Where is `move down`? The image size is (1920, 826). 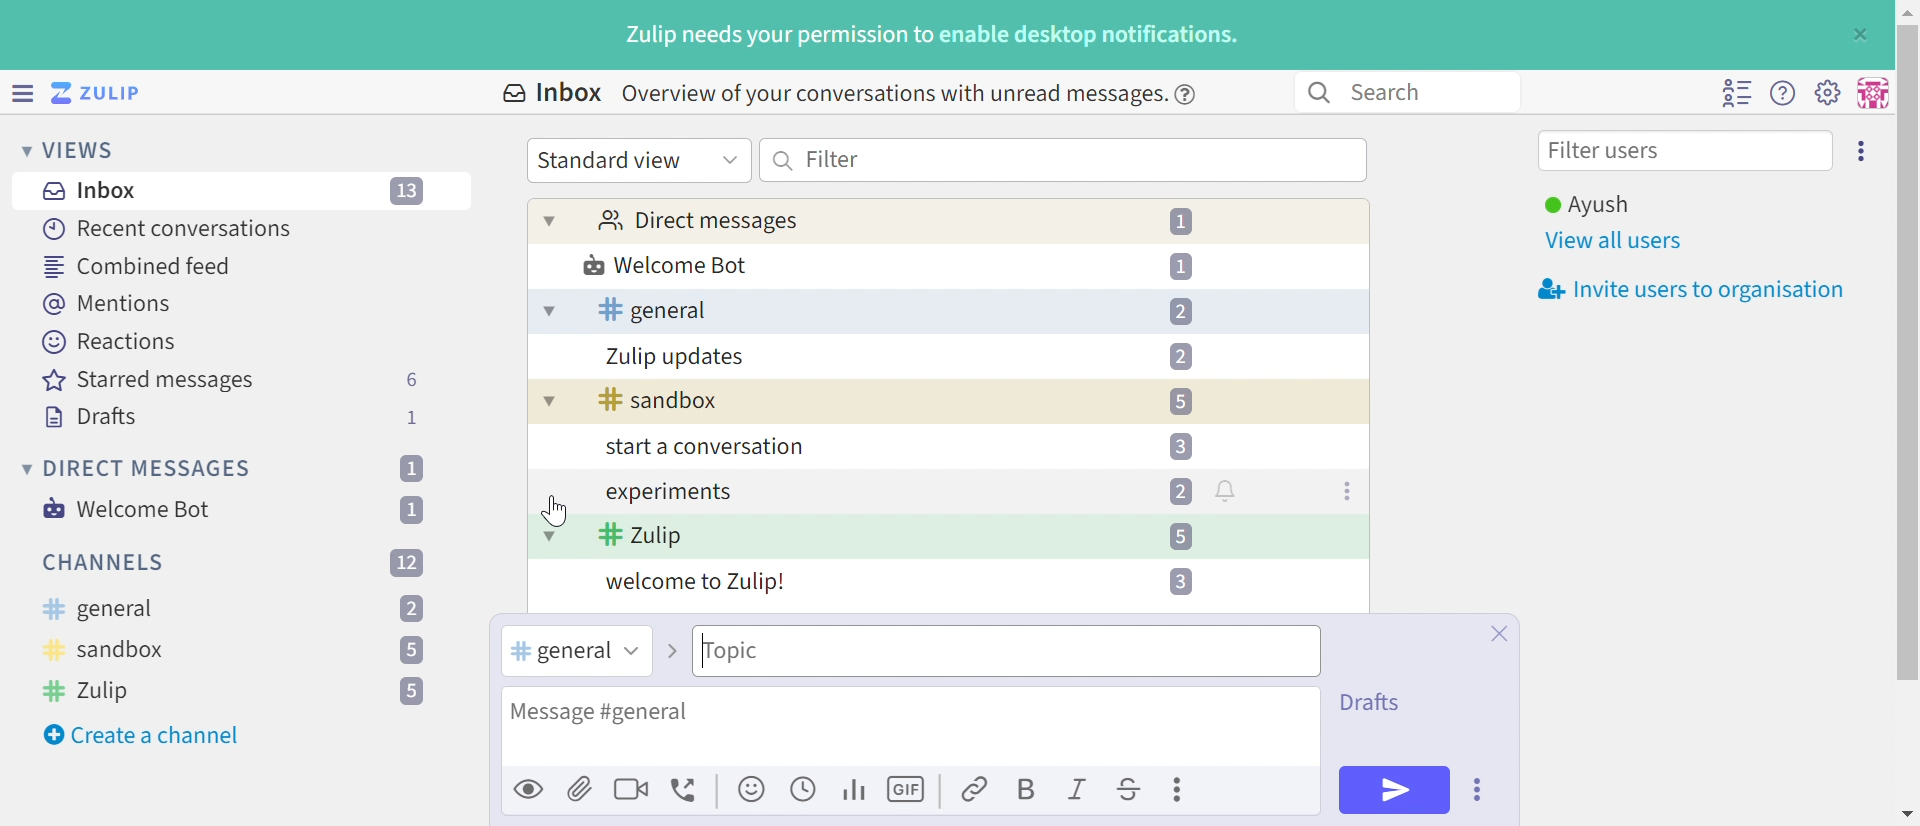
move down is located at coordinates (1907, 814).